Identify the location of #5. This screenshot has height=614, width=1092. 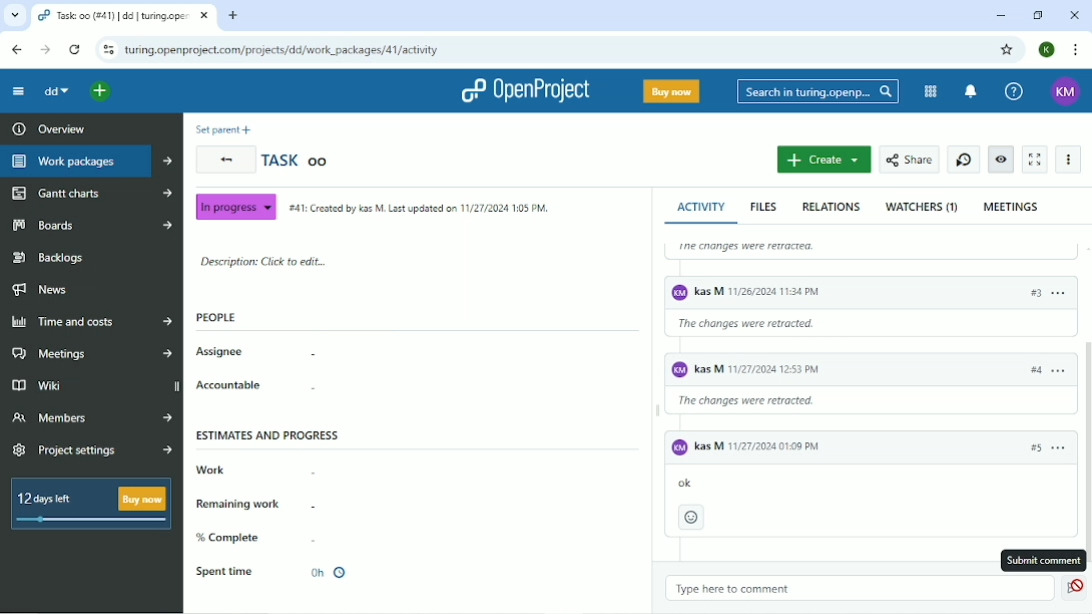
(1032, 449).